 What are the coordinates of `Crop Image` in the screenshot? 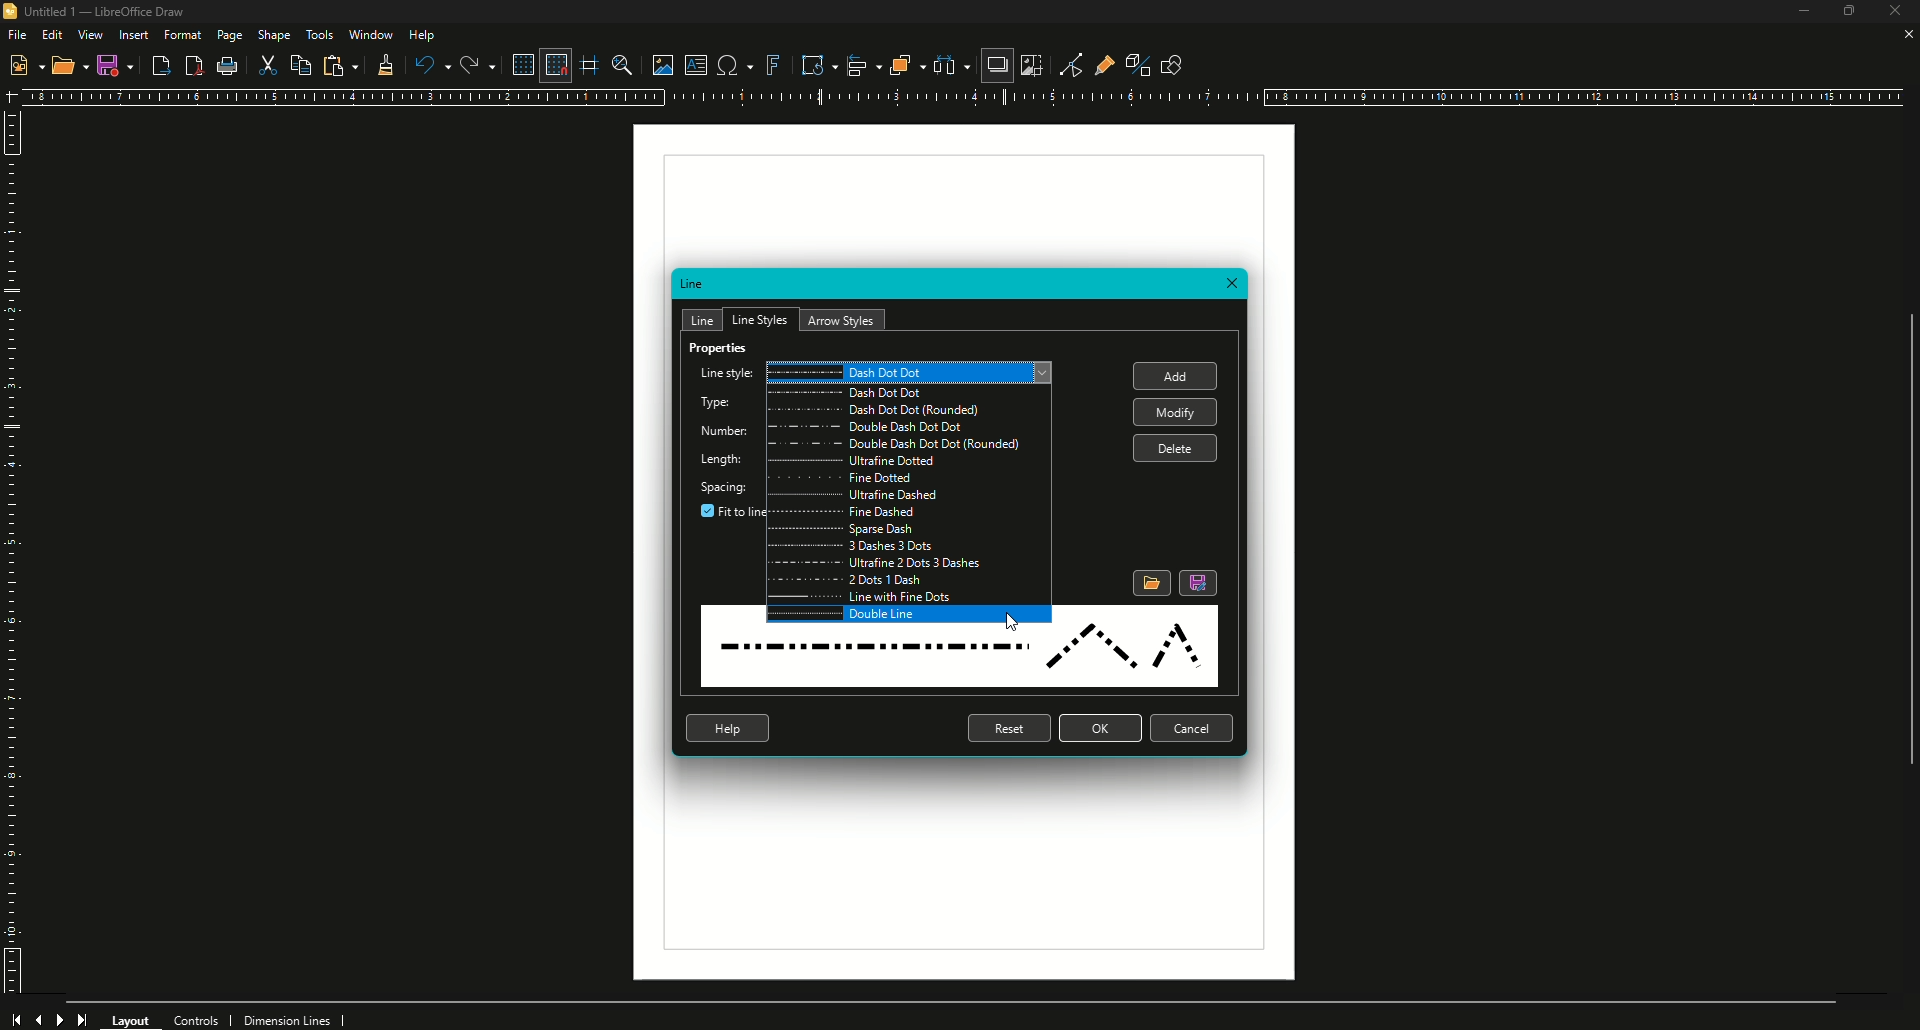 It's located at (1031, 65).